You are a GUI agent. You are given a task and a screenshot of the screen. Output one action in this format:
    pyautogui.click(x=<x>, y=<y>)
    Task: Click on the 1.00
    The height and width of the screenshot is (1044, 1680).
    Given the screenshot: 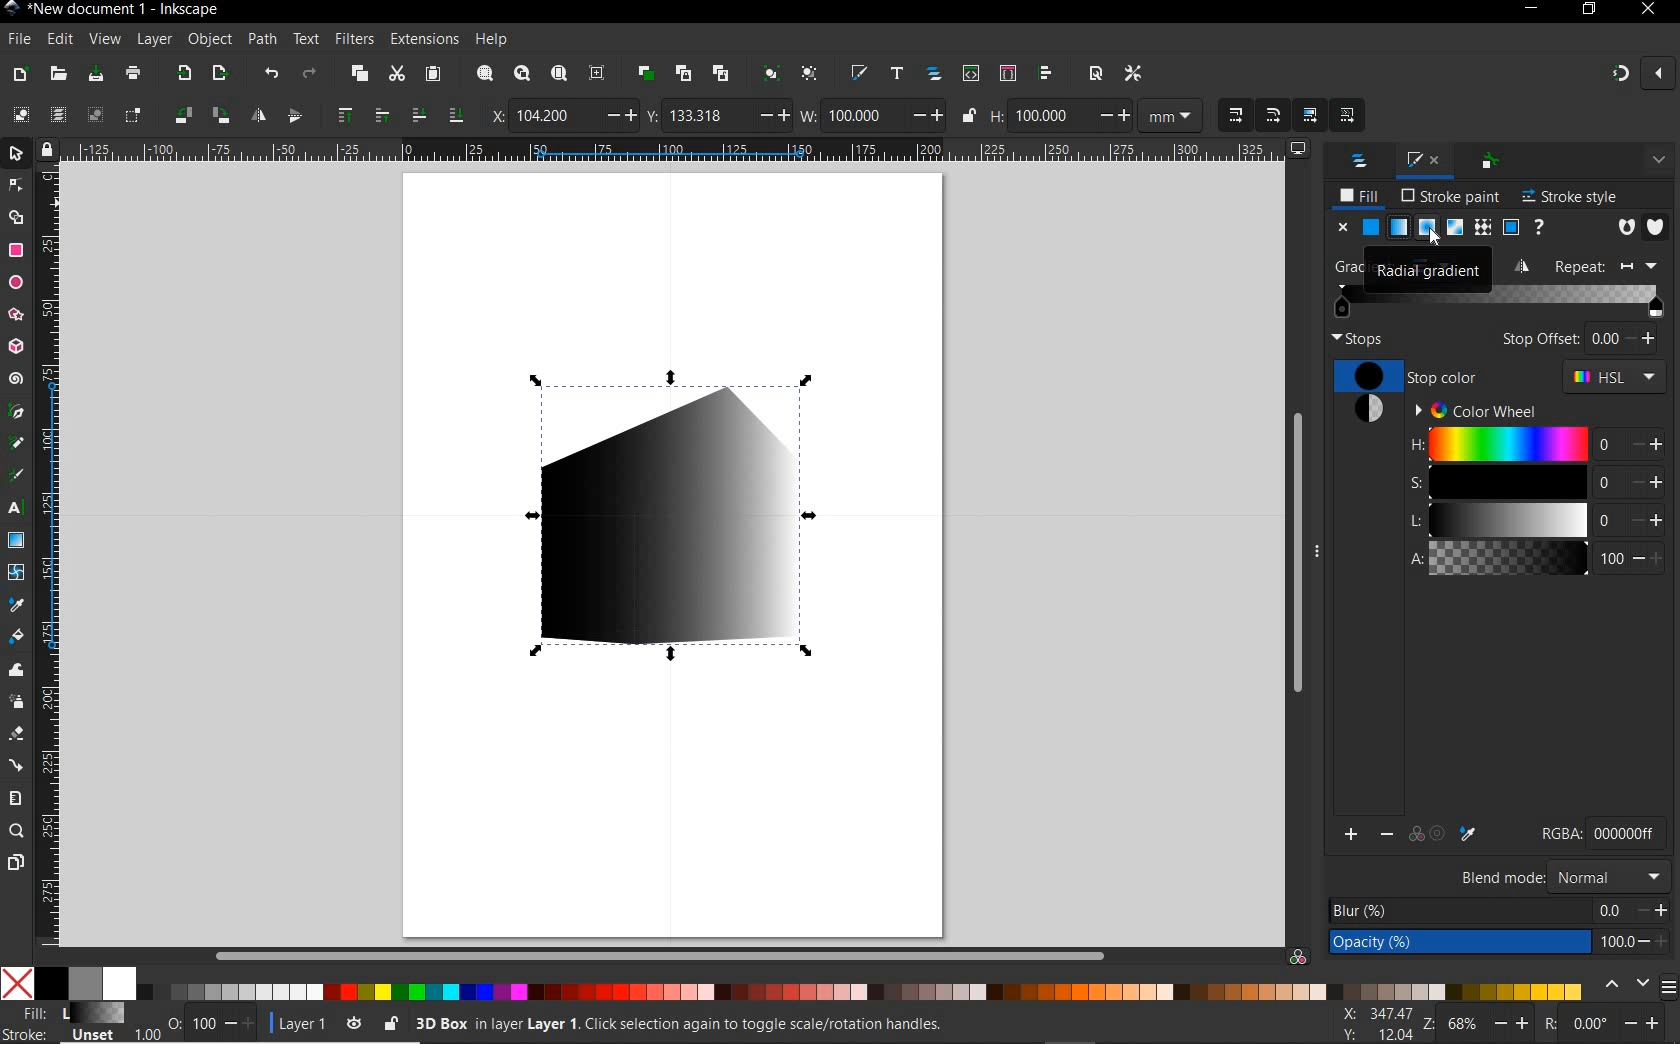 What is the action you would take?
    pyautogui.click(x=145, y=1034)
    